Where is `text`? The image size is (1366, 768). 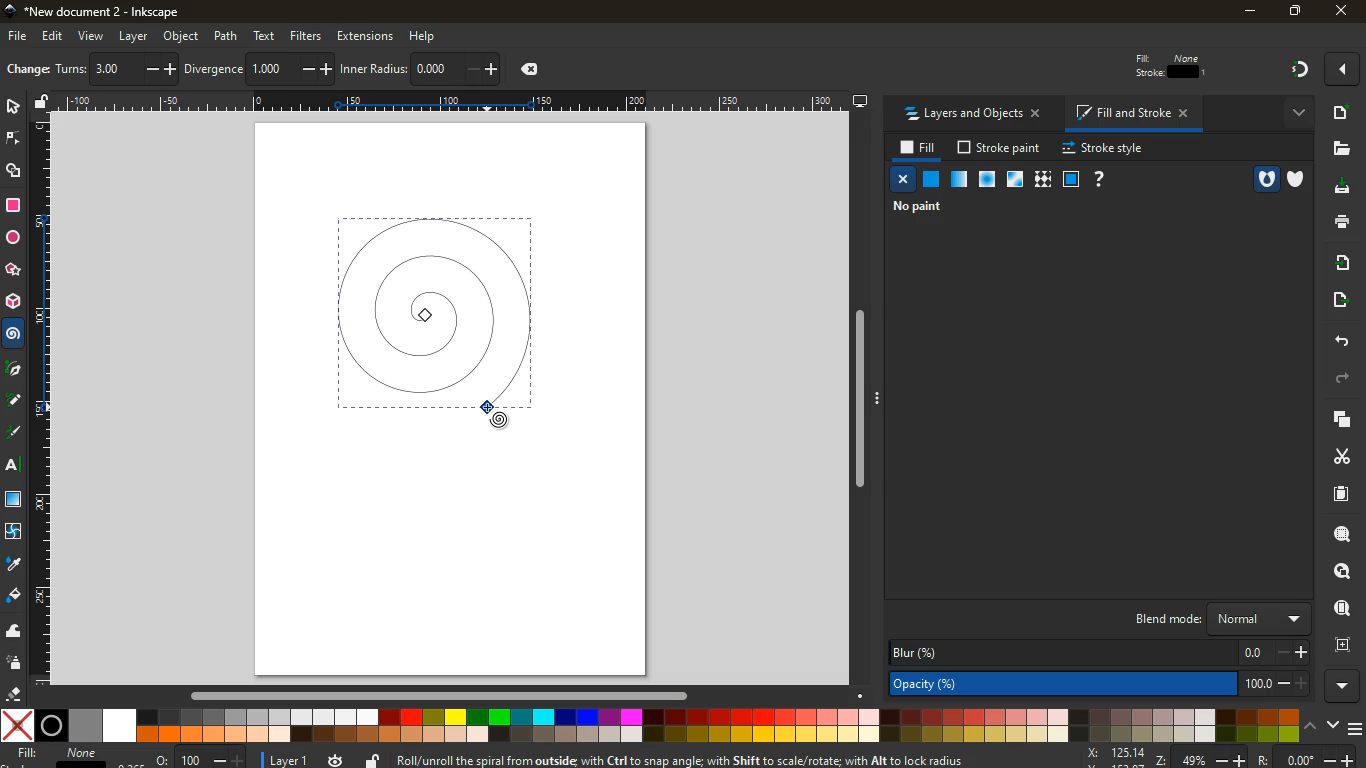 text is located at coordinates (265, 35).